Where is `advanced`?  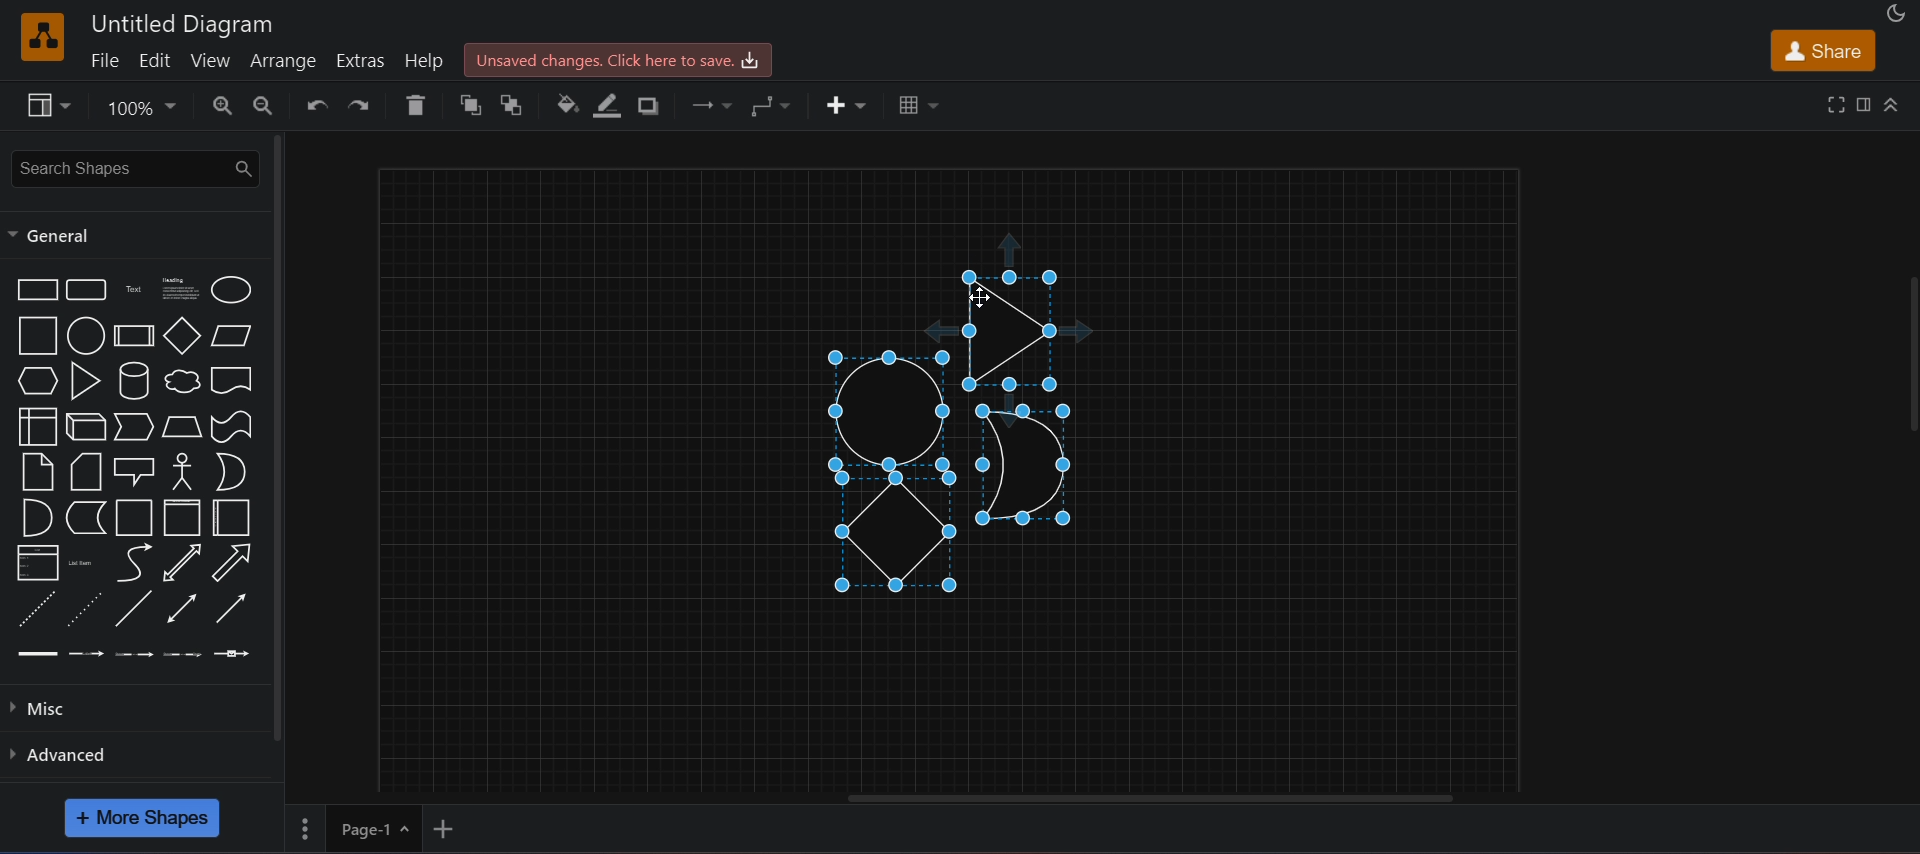 advanced is located at coordinates (76, 754).